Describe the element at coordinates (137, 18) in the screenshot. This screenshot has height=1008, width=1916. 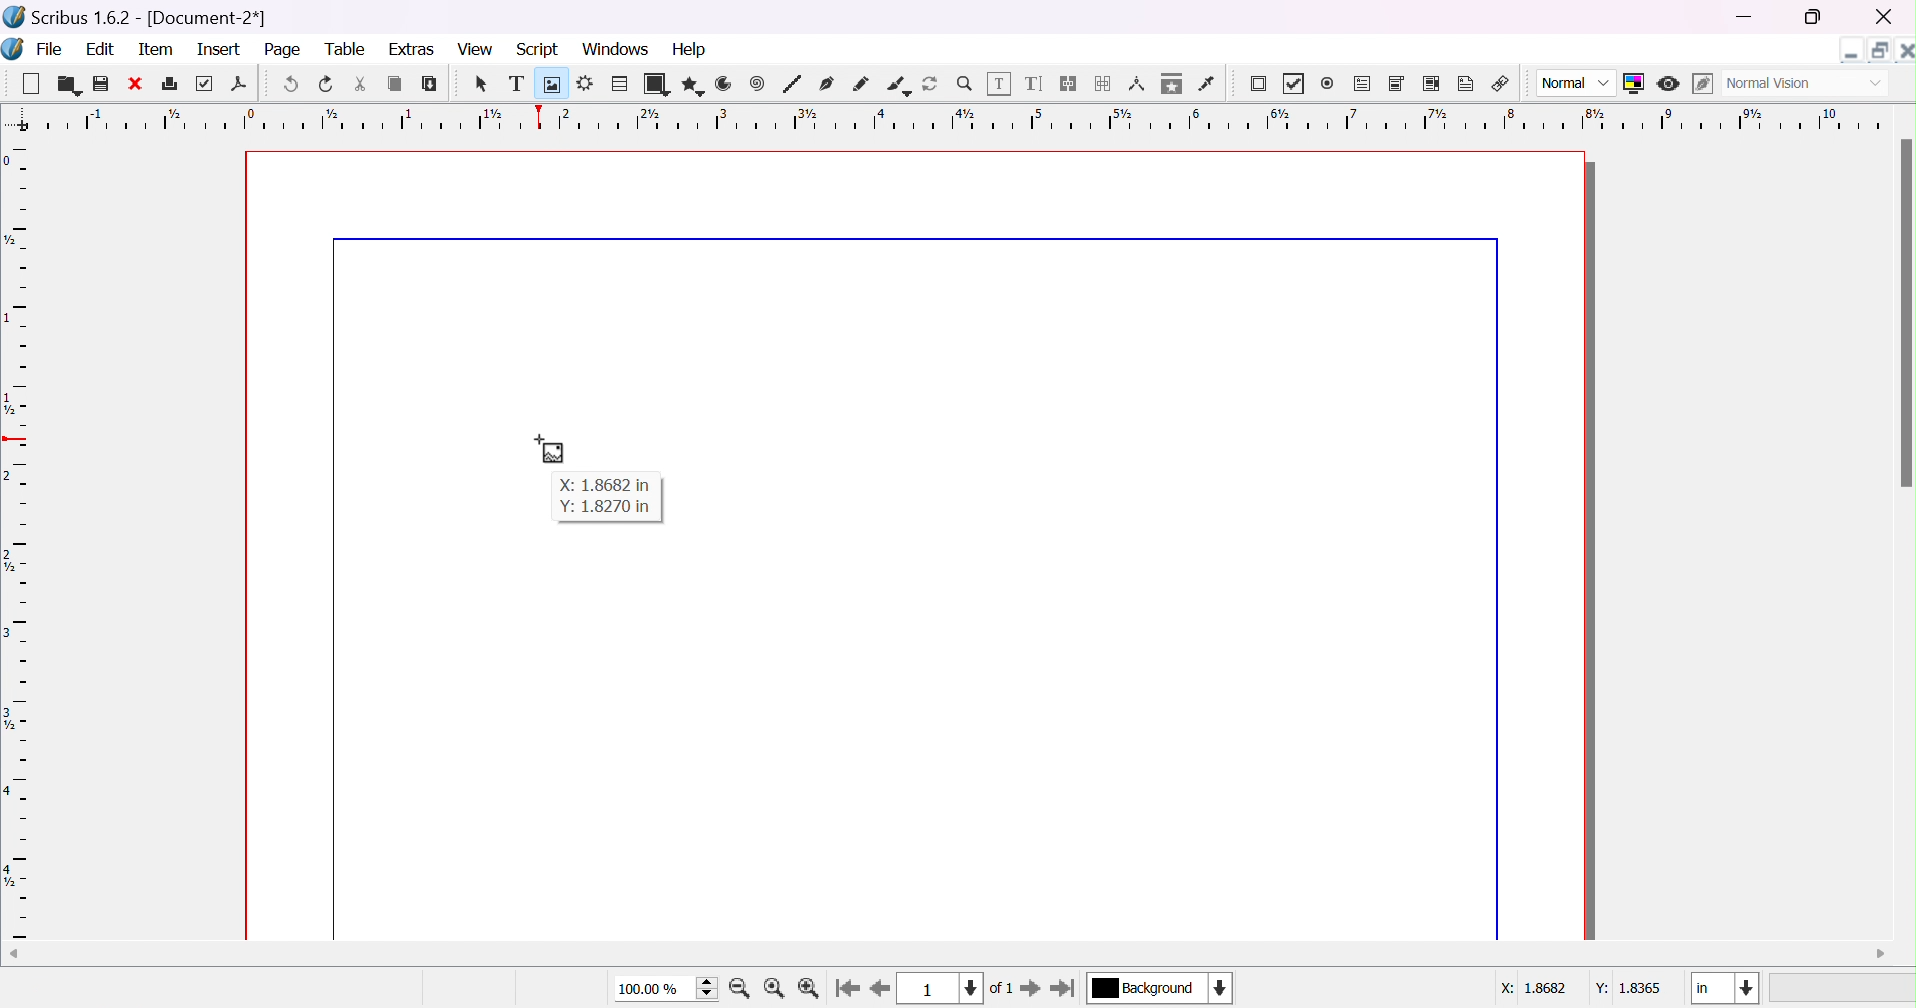
I see `scribus 1.6.2 - [Document-2*]` at that location.